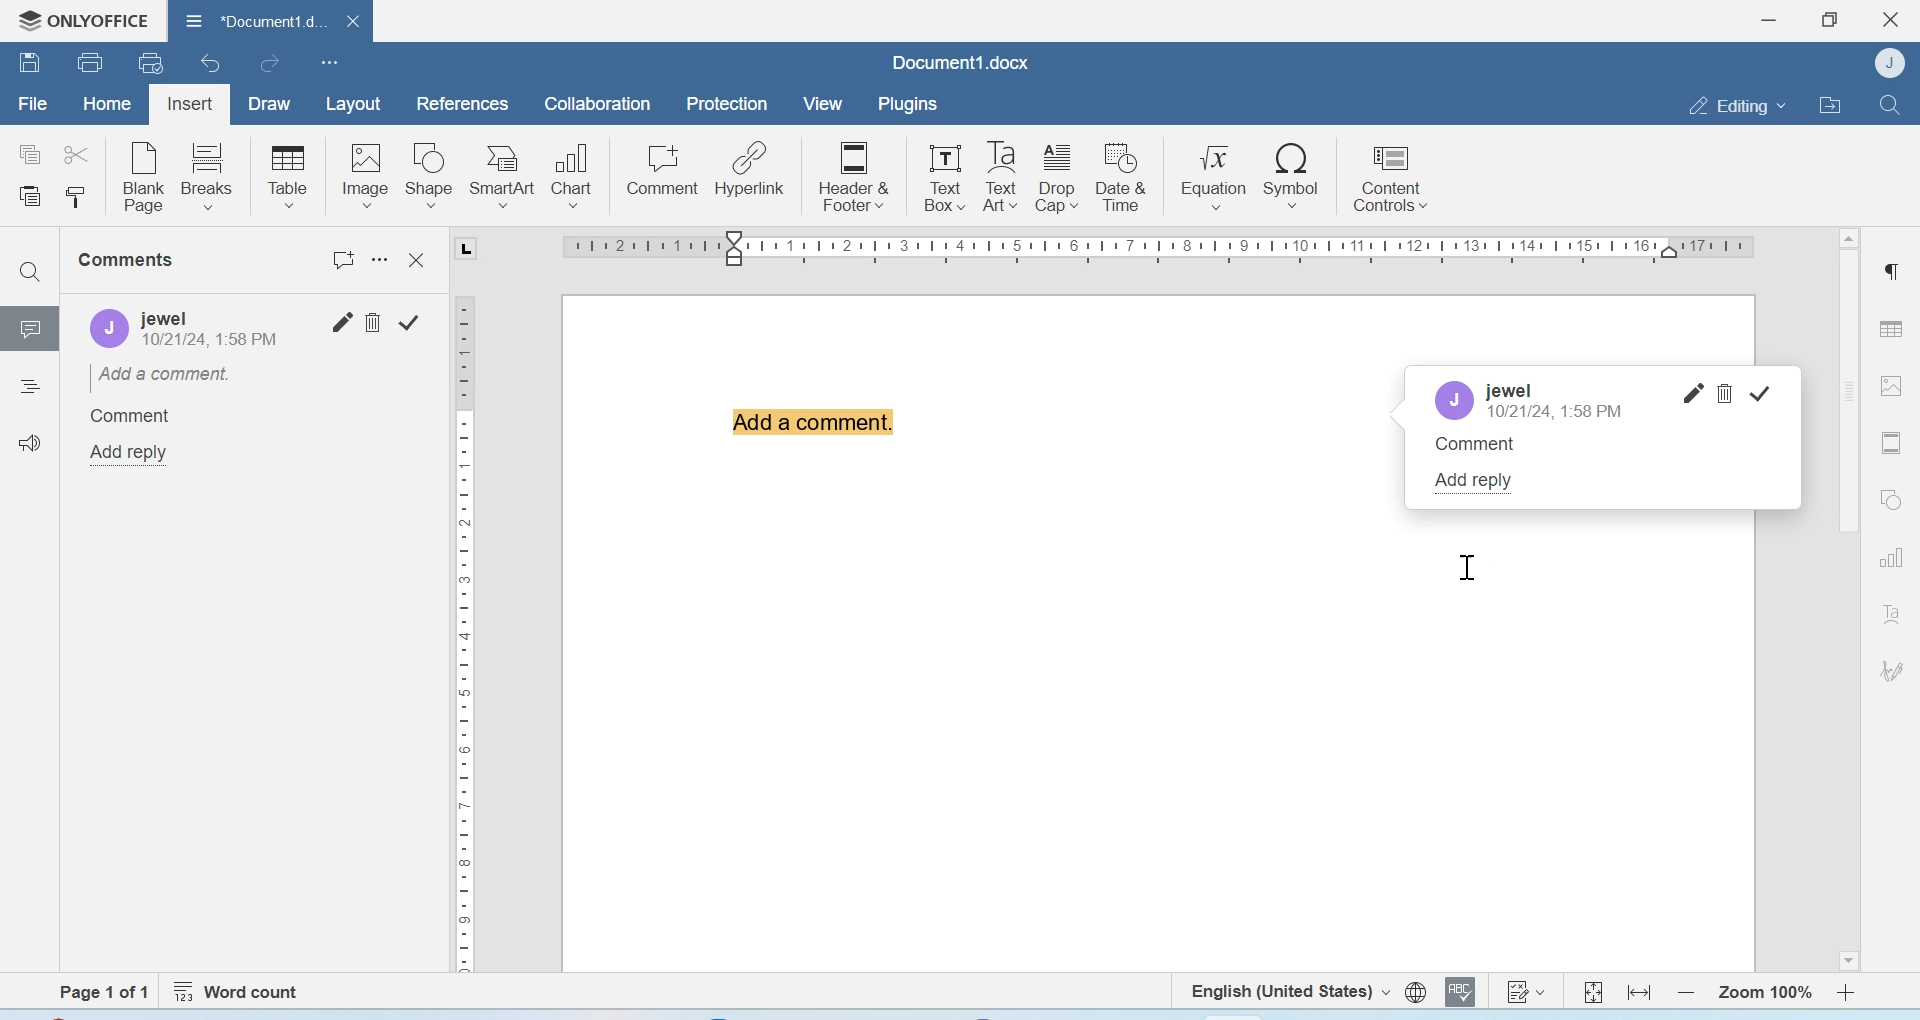 This screenshot has height=1020, width=1920. I want to click on Collaboration, so click(598, 104).